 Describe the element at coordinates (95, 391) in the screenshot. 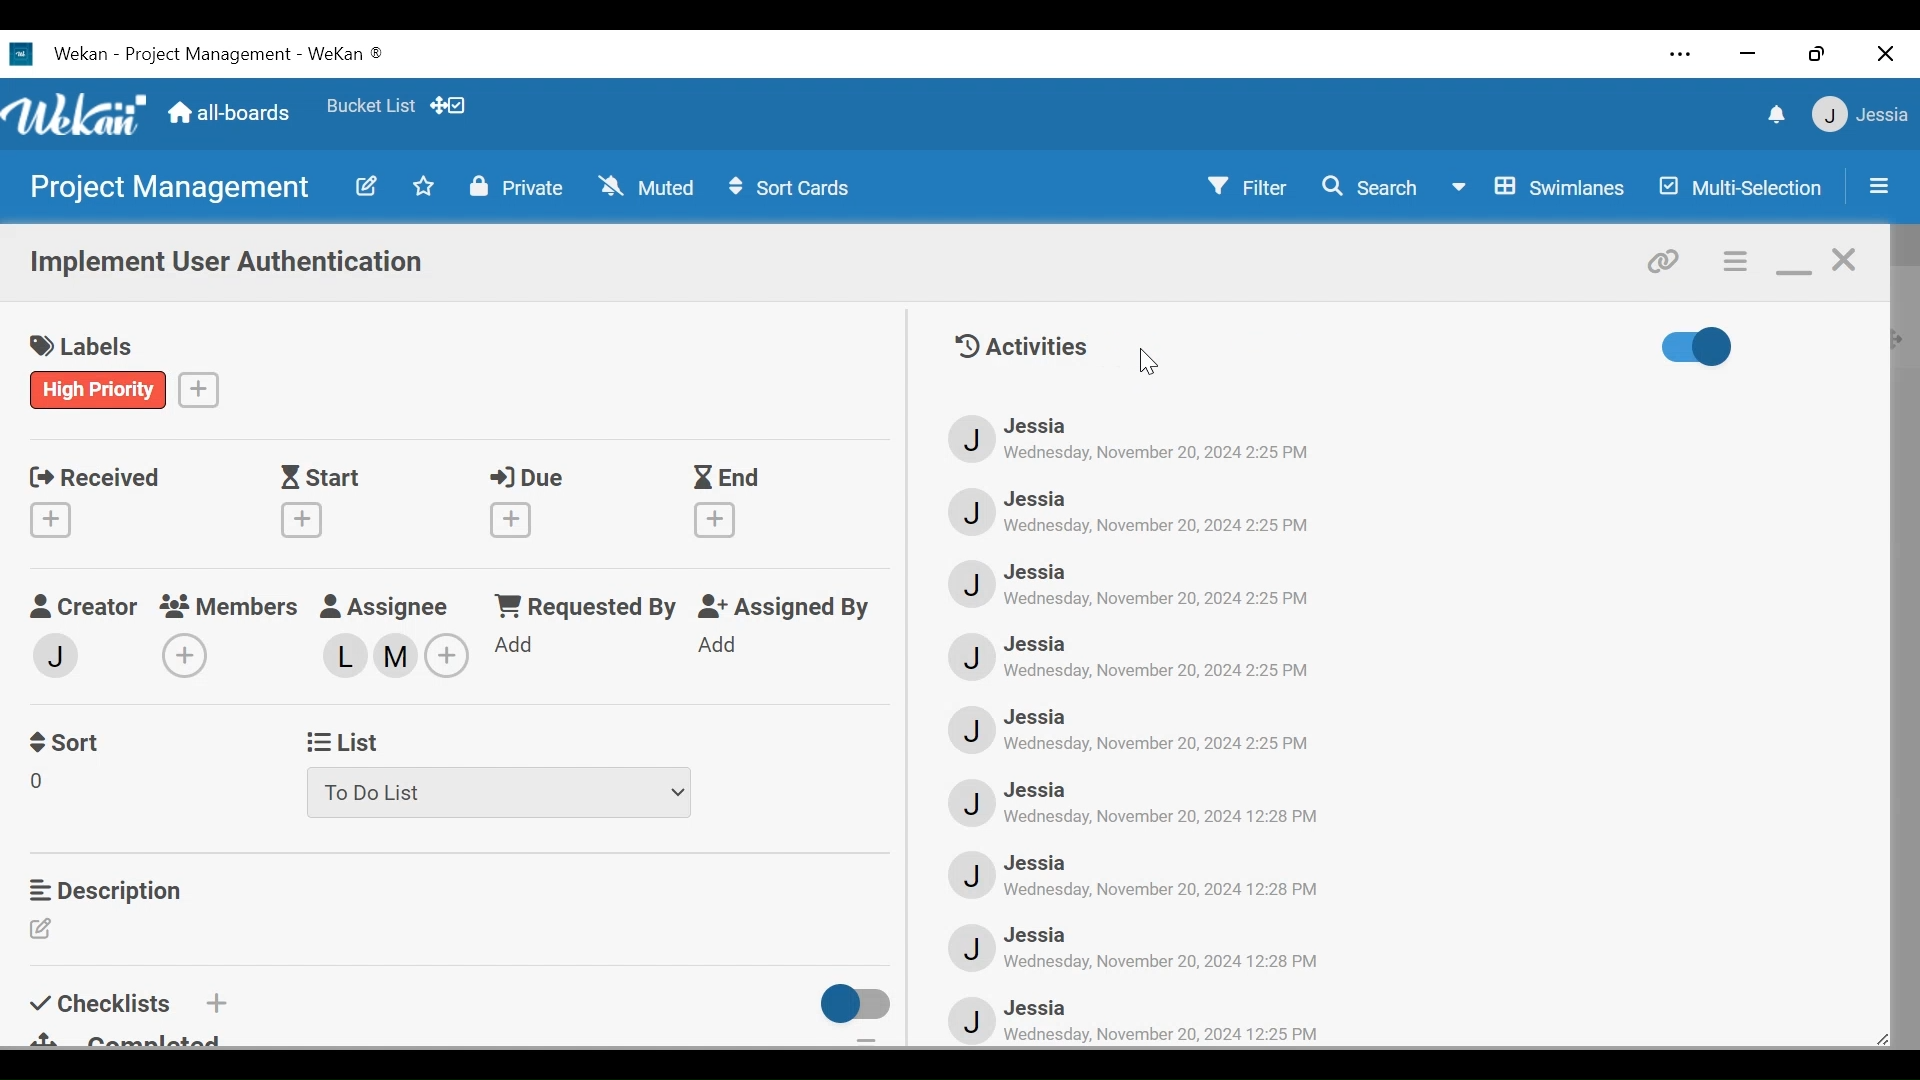

I see `label` at that location.